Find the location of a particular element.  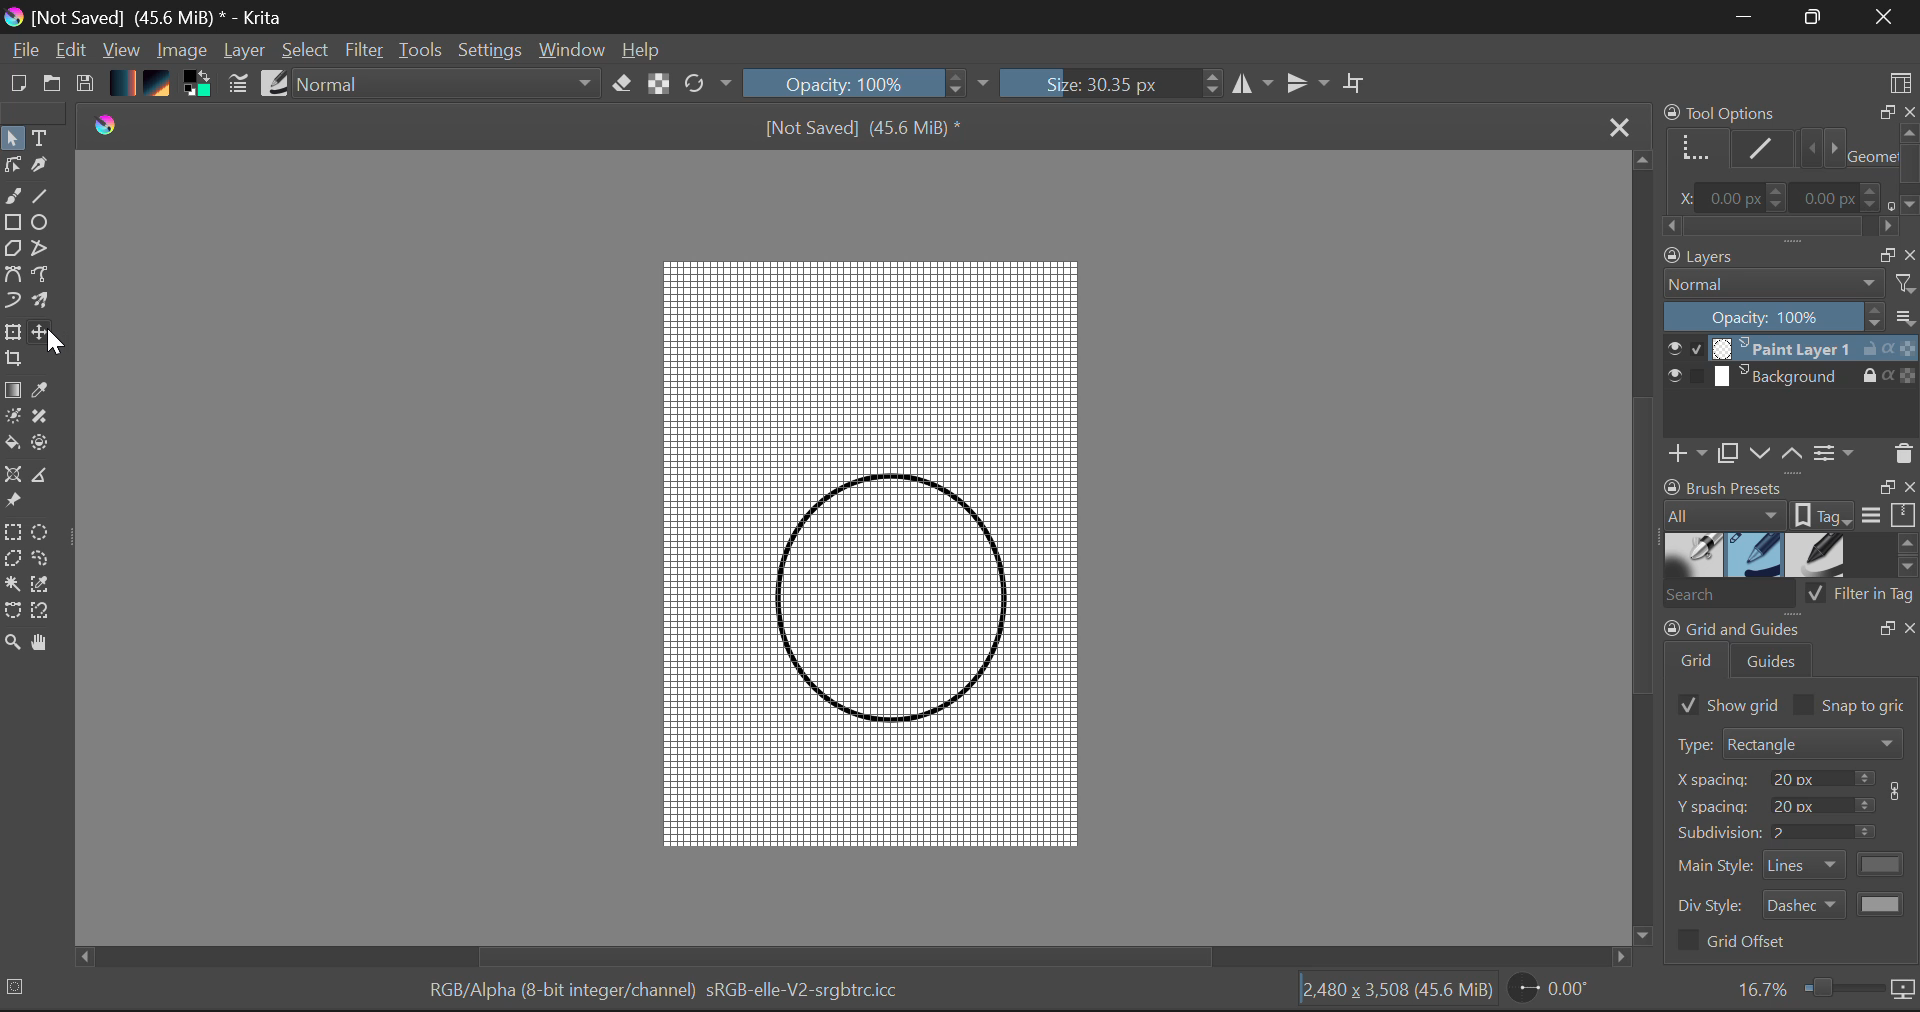

Grid and Guides Docker is located at coordinates (1792, 843).